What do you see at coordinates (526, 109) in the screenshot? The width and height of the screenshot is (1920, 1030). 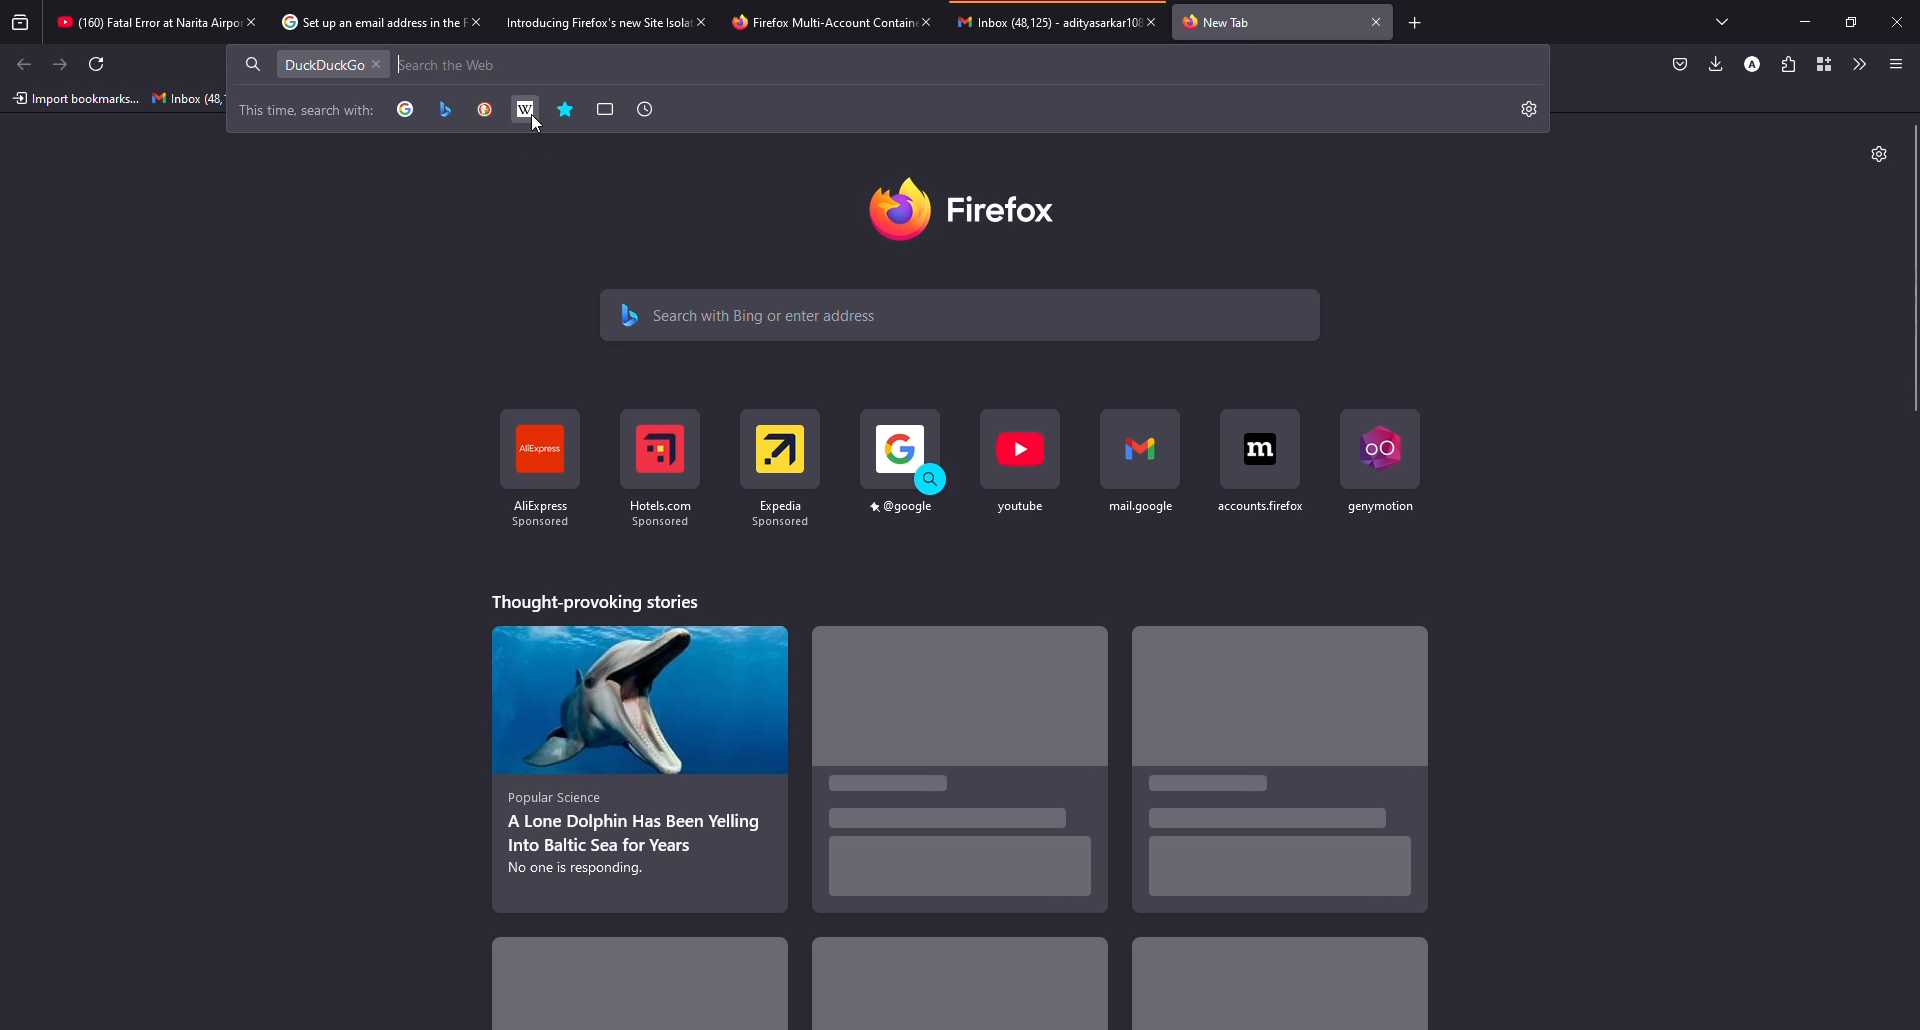 I see `wiki` at bounding box center [526, 109].